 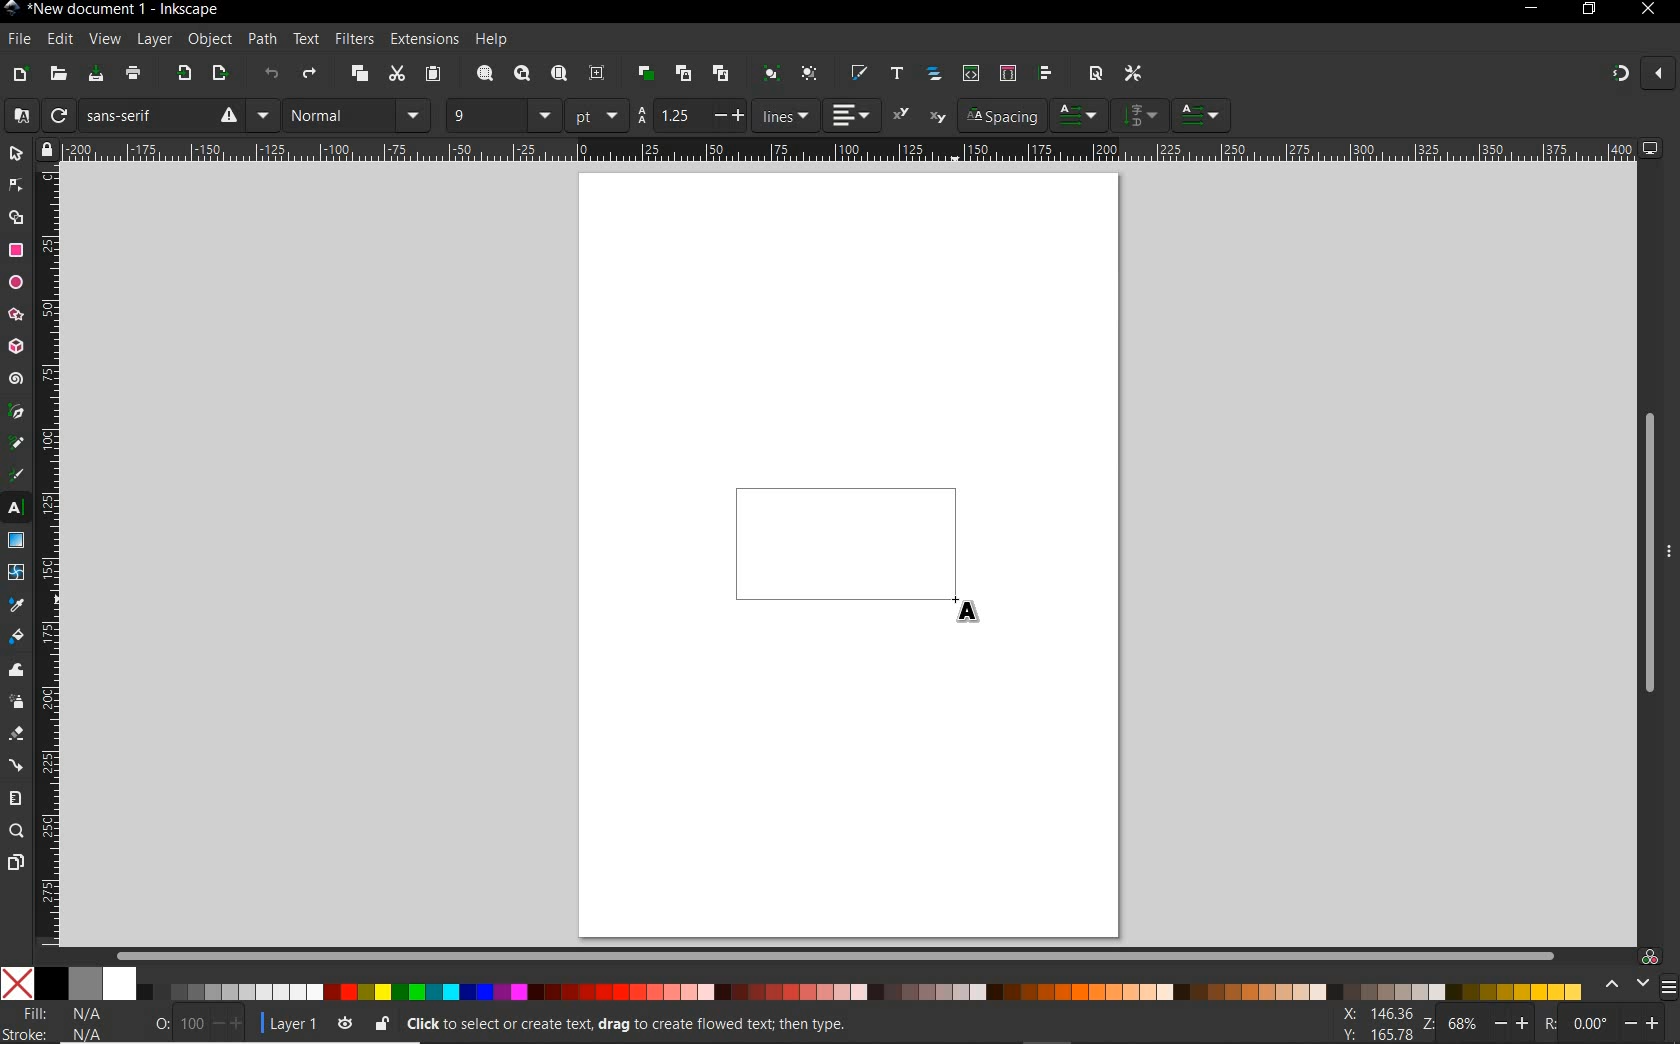 I want to click on lock or unlock, so click(x=381, y=1023).